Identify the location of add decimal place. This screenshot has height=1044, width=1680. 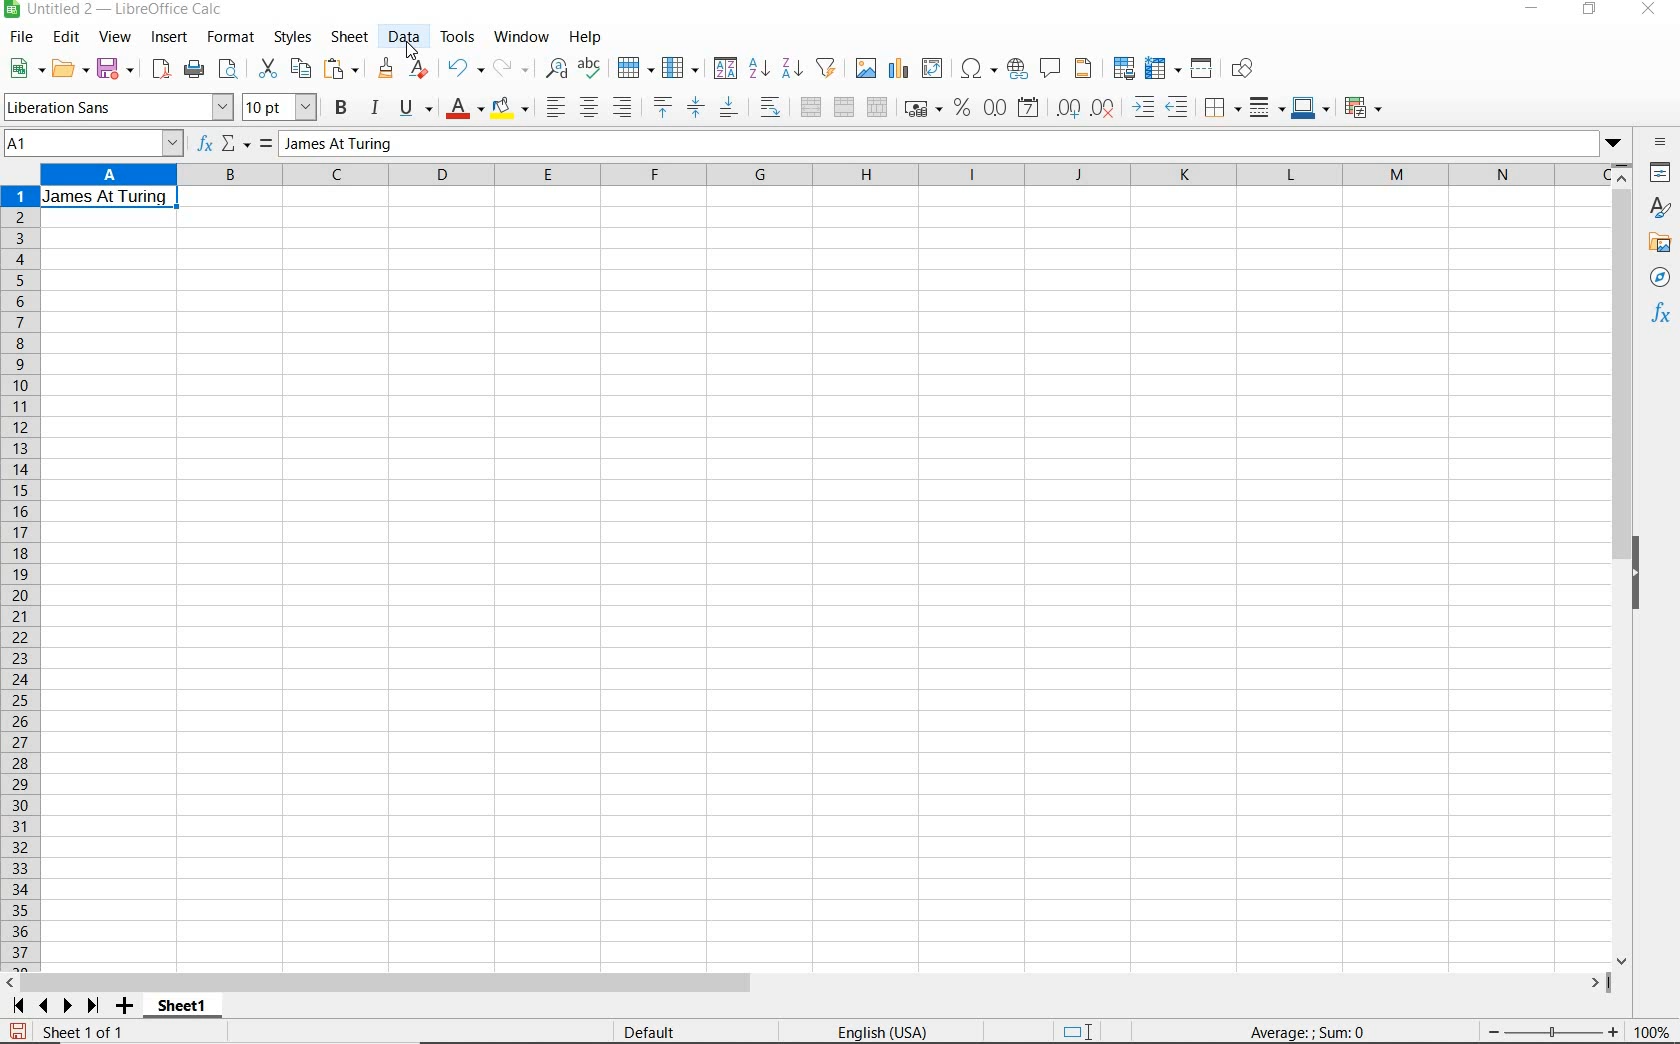
(1073, 107).